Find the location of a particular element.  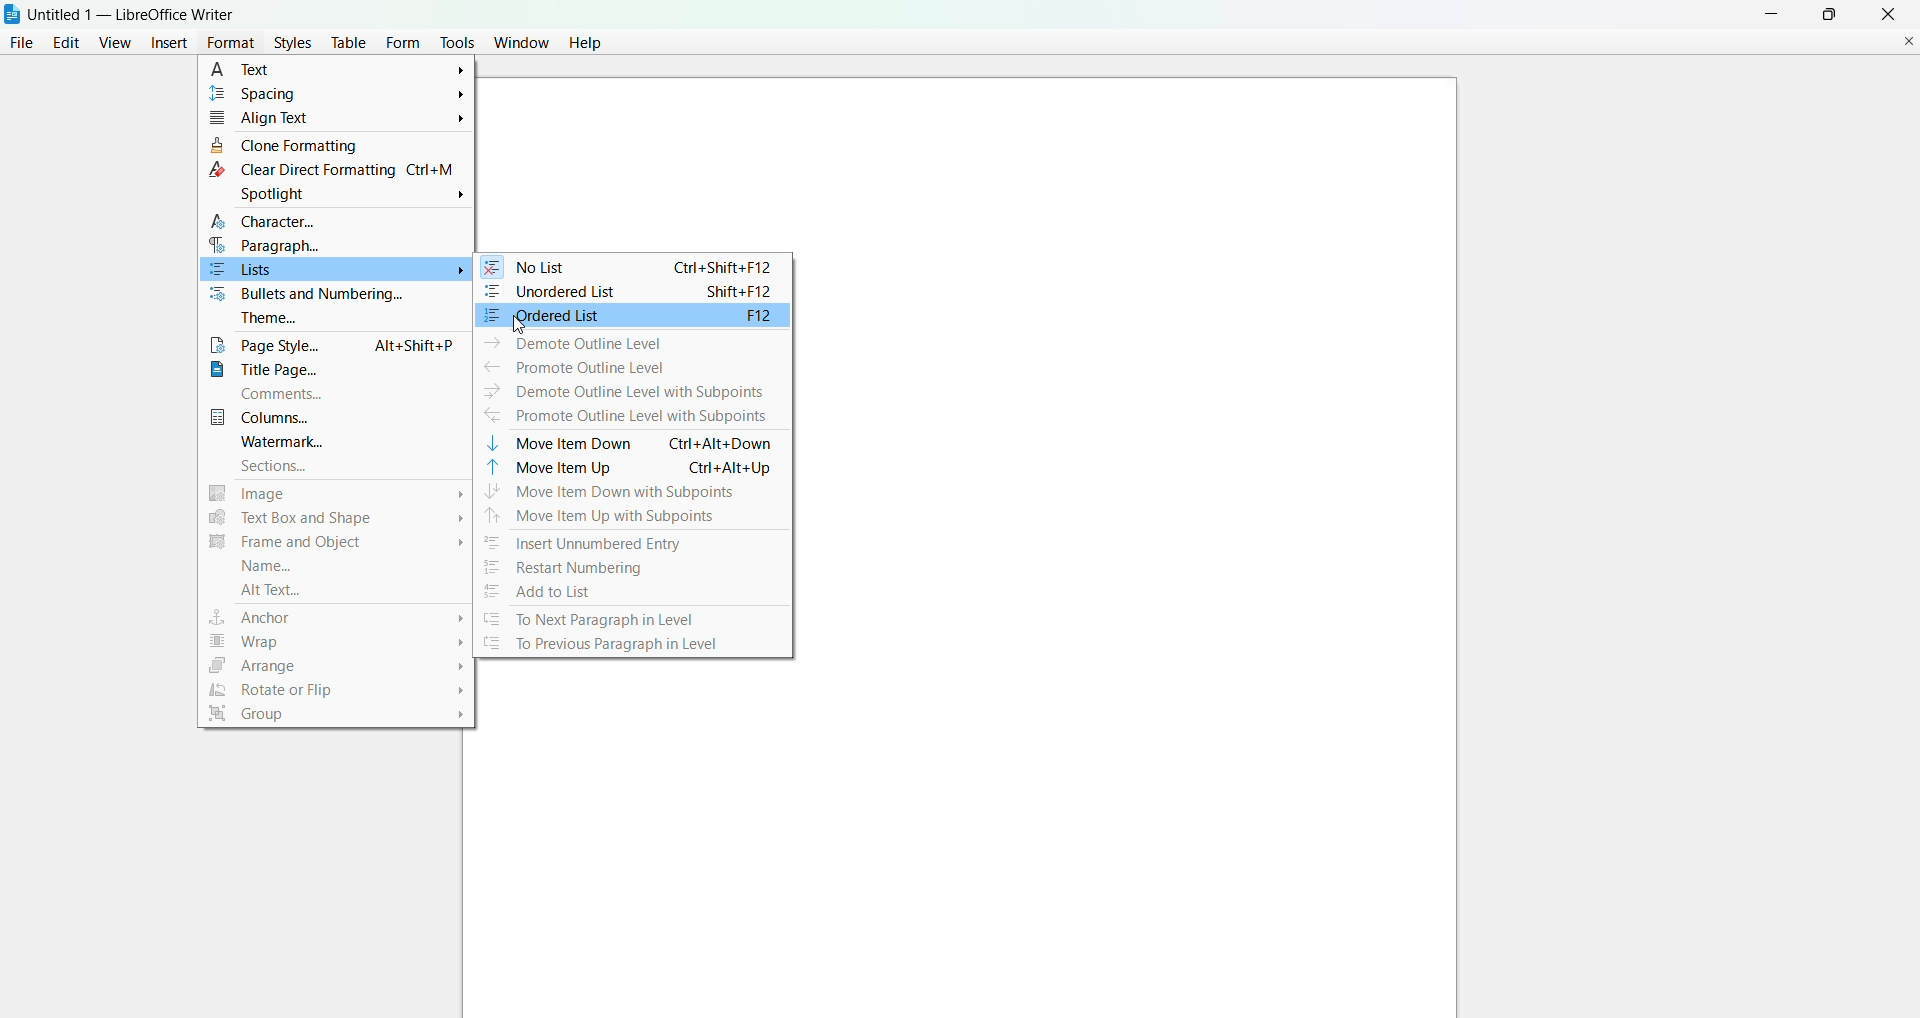

character is located at coordinates (266, 222).